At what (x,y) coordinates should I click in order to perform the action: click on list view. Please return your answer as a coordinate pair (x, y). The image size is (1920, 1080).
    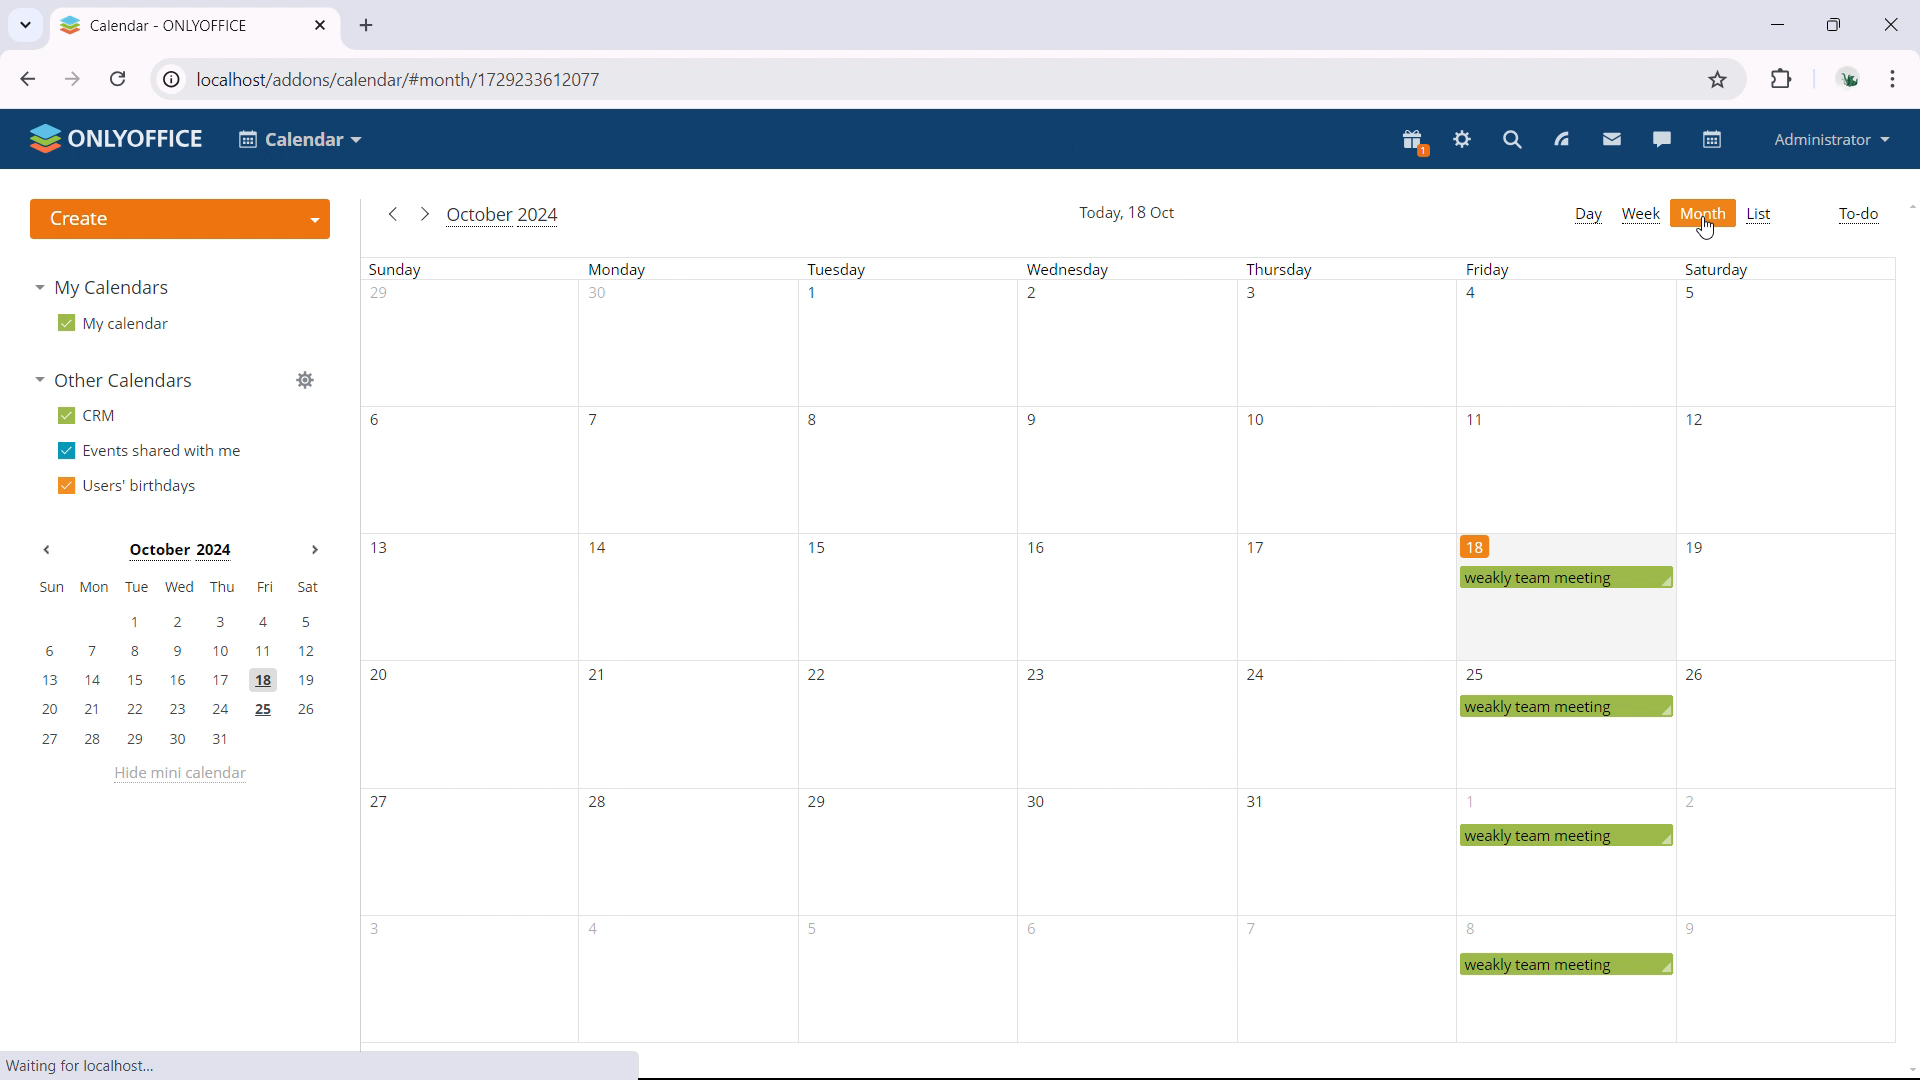
    Looking at the image, I should click on (1761, 215).